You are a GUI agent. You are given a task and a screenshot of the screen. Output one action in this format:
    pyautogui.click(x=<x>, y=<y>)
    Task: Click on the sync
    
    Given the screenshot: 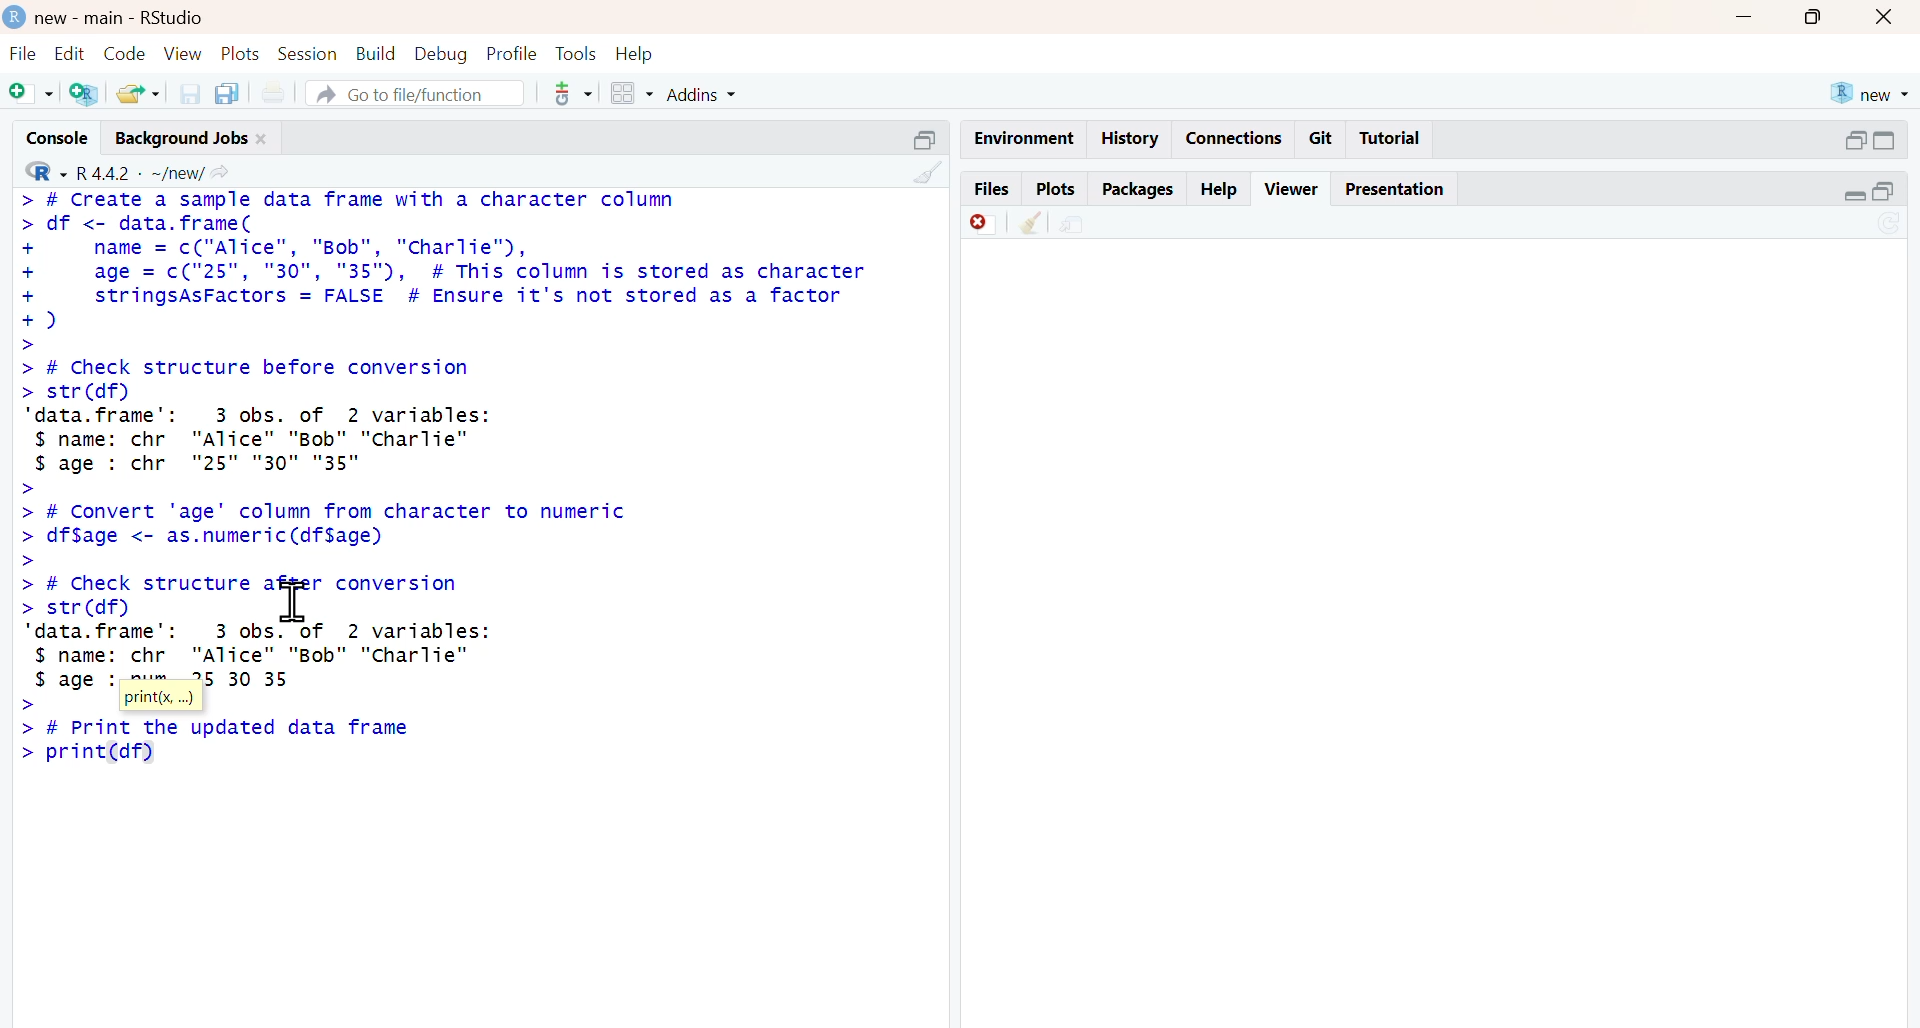 What is the action you would take?
    pyautogui.click(x=1892, y=225)
    